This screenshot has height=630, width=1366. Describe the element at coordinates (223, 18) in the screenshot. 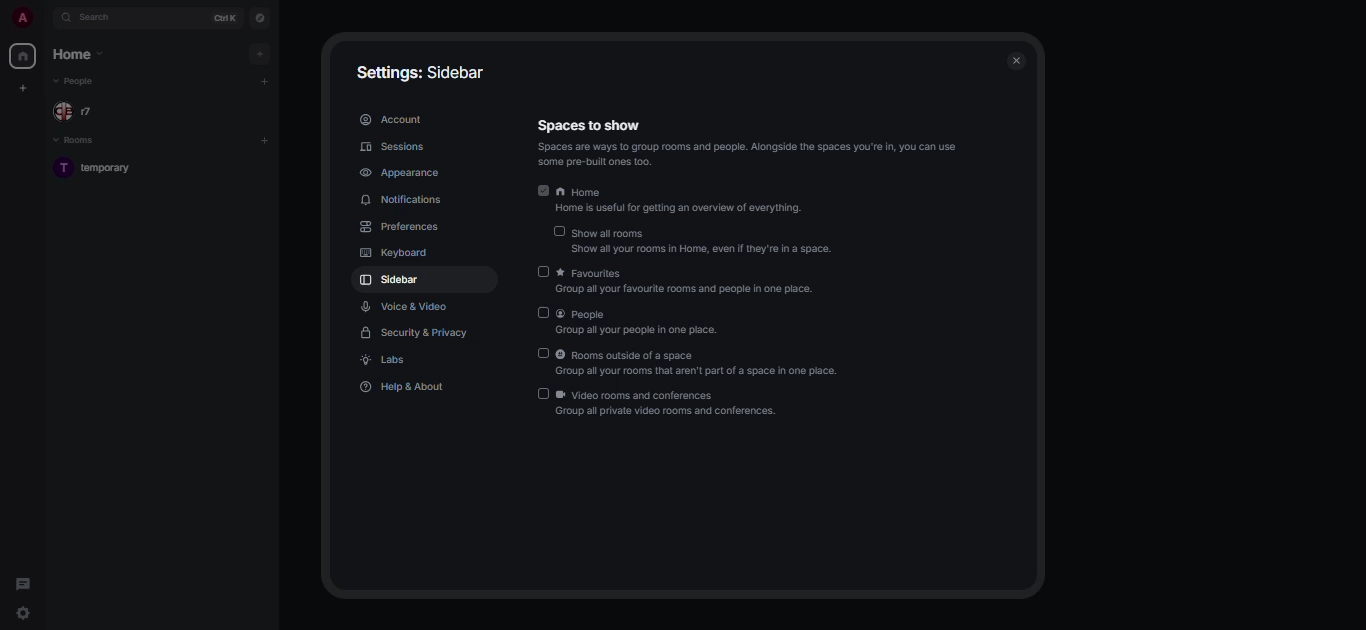

I see `ctrl K` at that location.